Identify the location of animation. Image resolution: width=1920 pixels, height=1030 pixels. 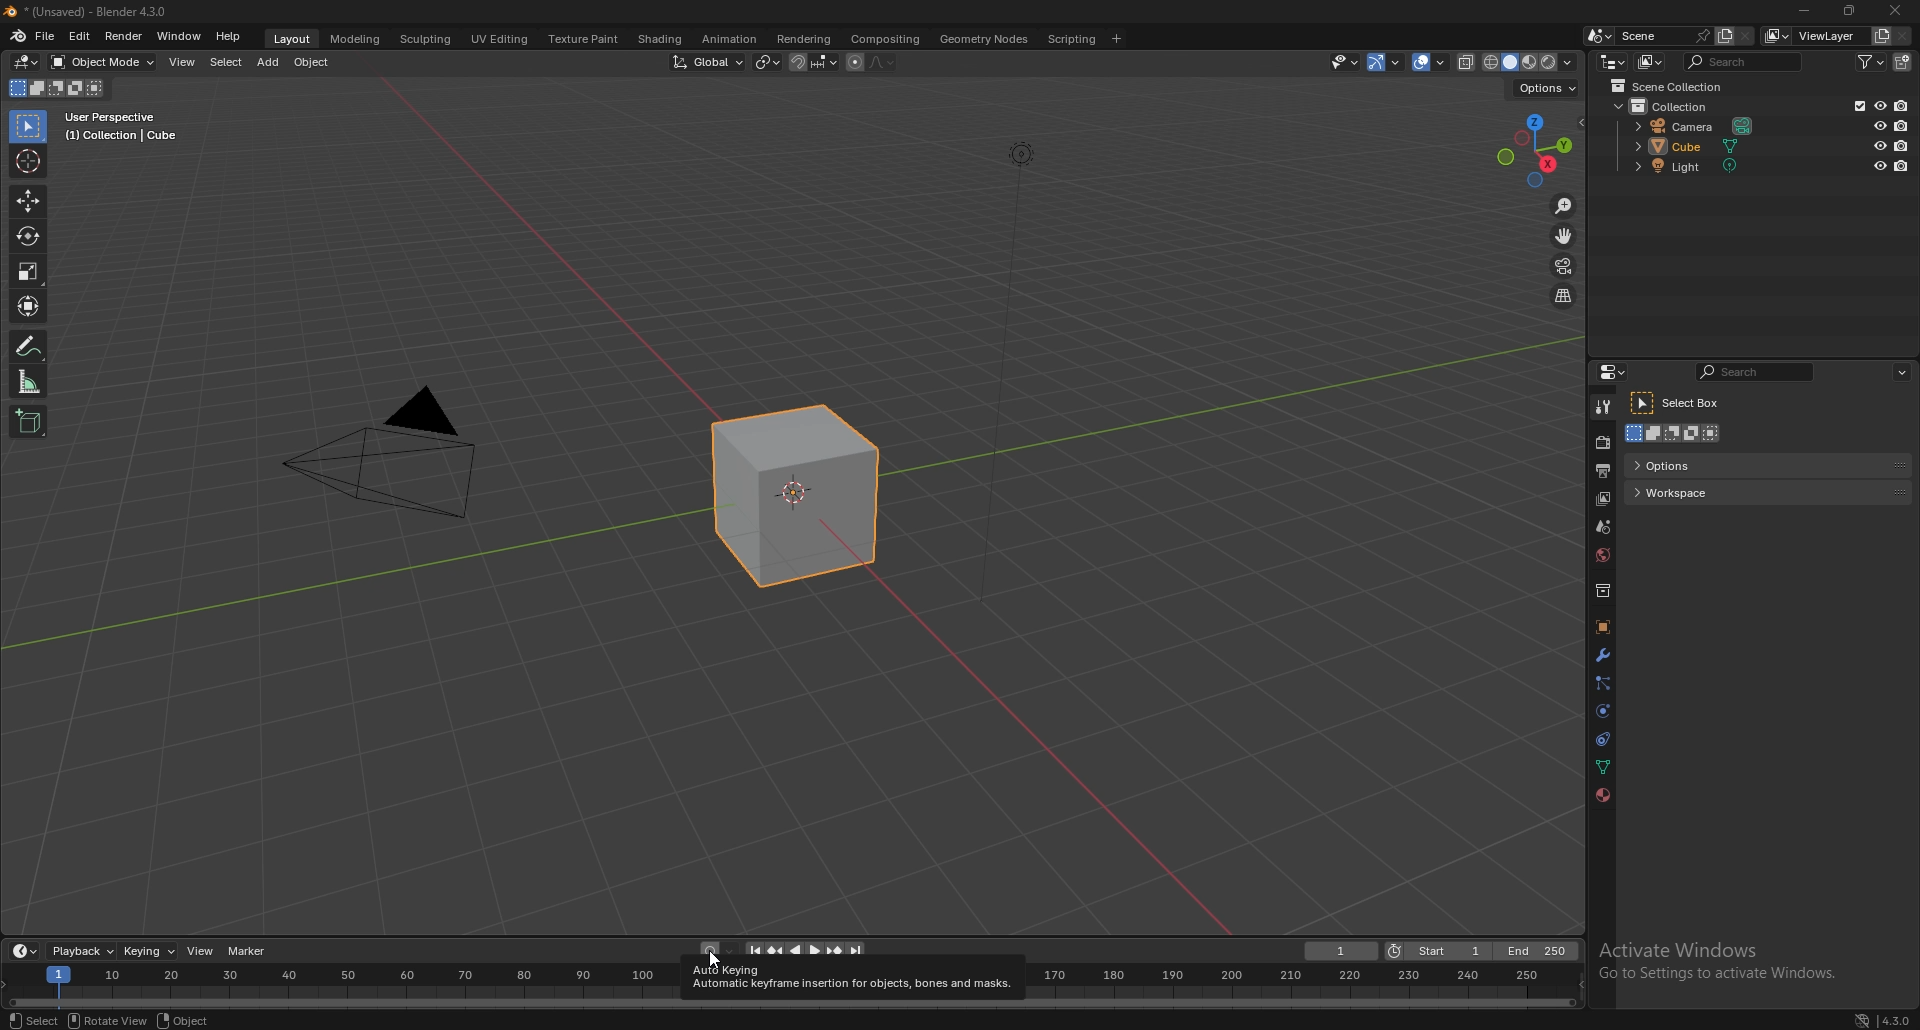
(730, 39).